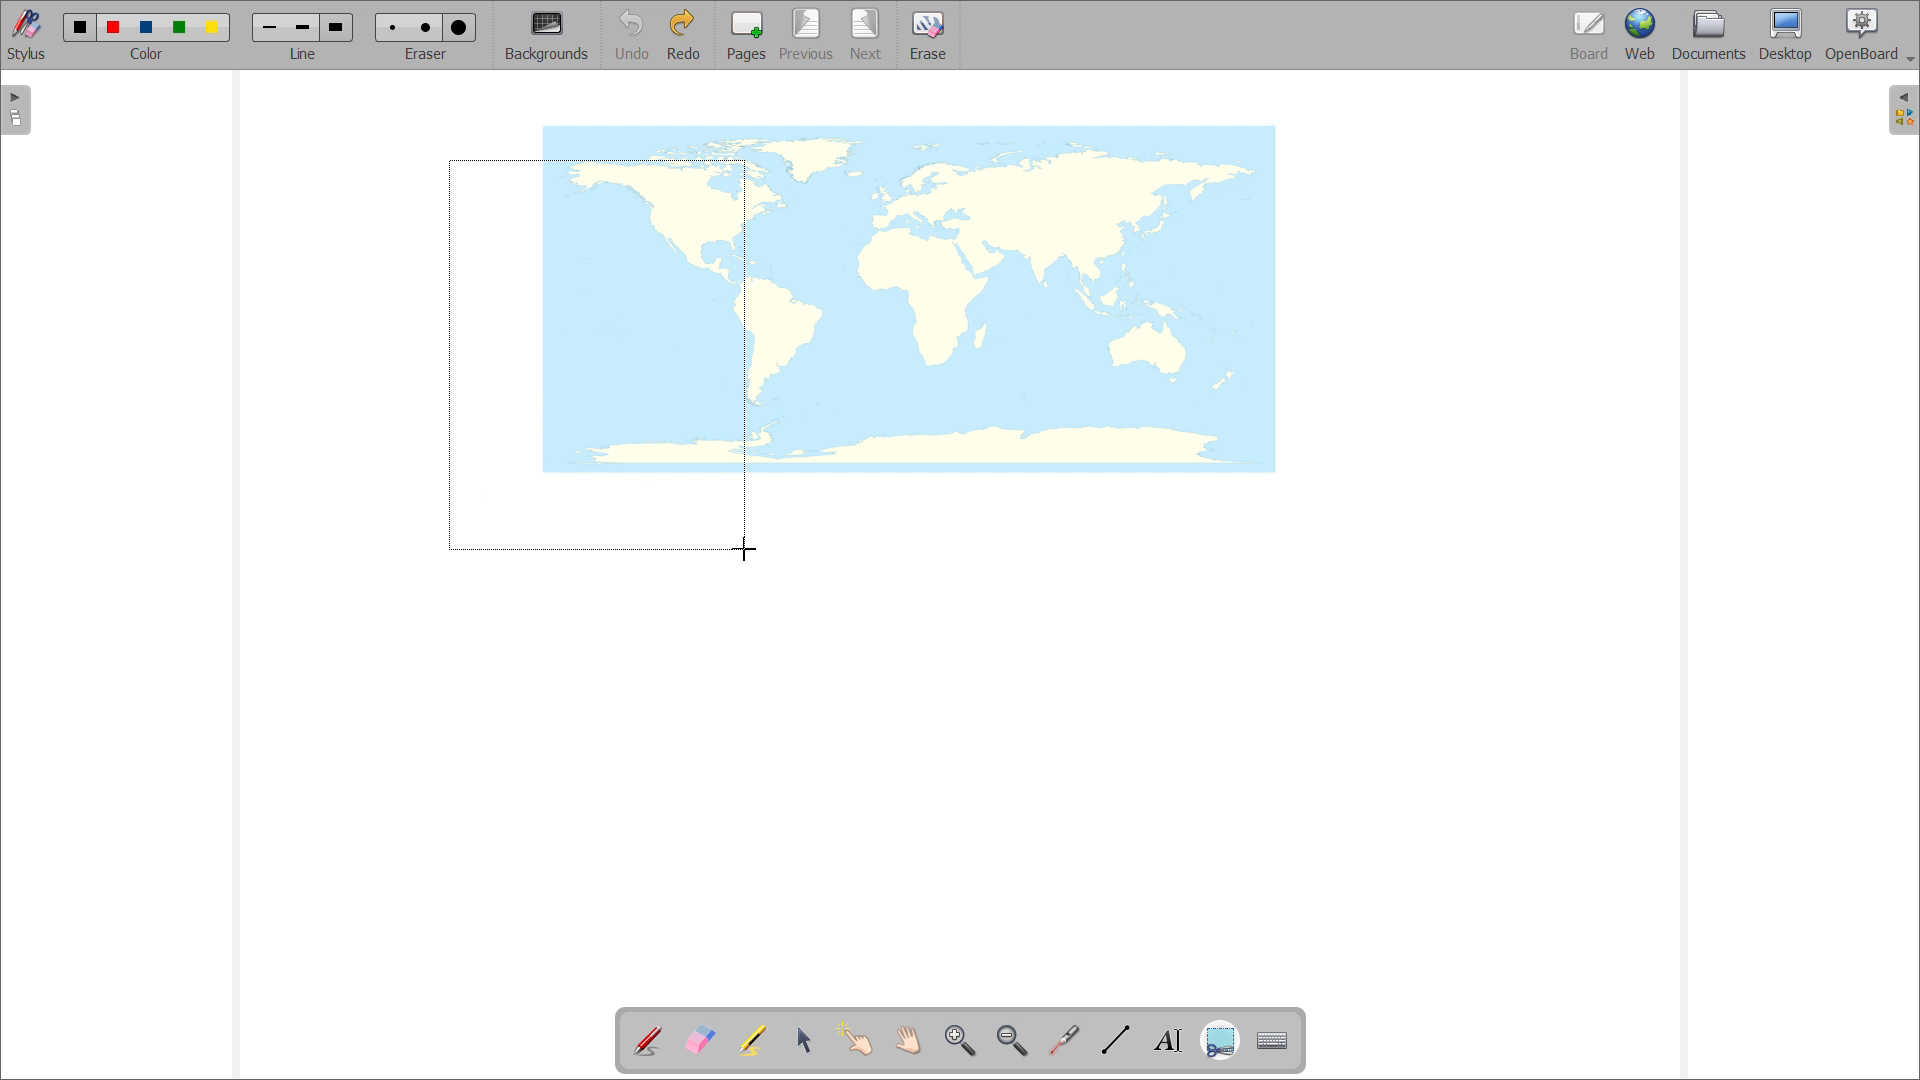 This screenshot has height=1080, width=1920. What do you see at coordinates (597, 354) in the screenshot?
I see `area for screen capture` at bounding box center [597, 354].